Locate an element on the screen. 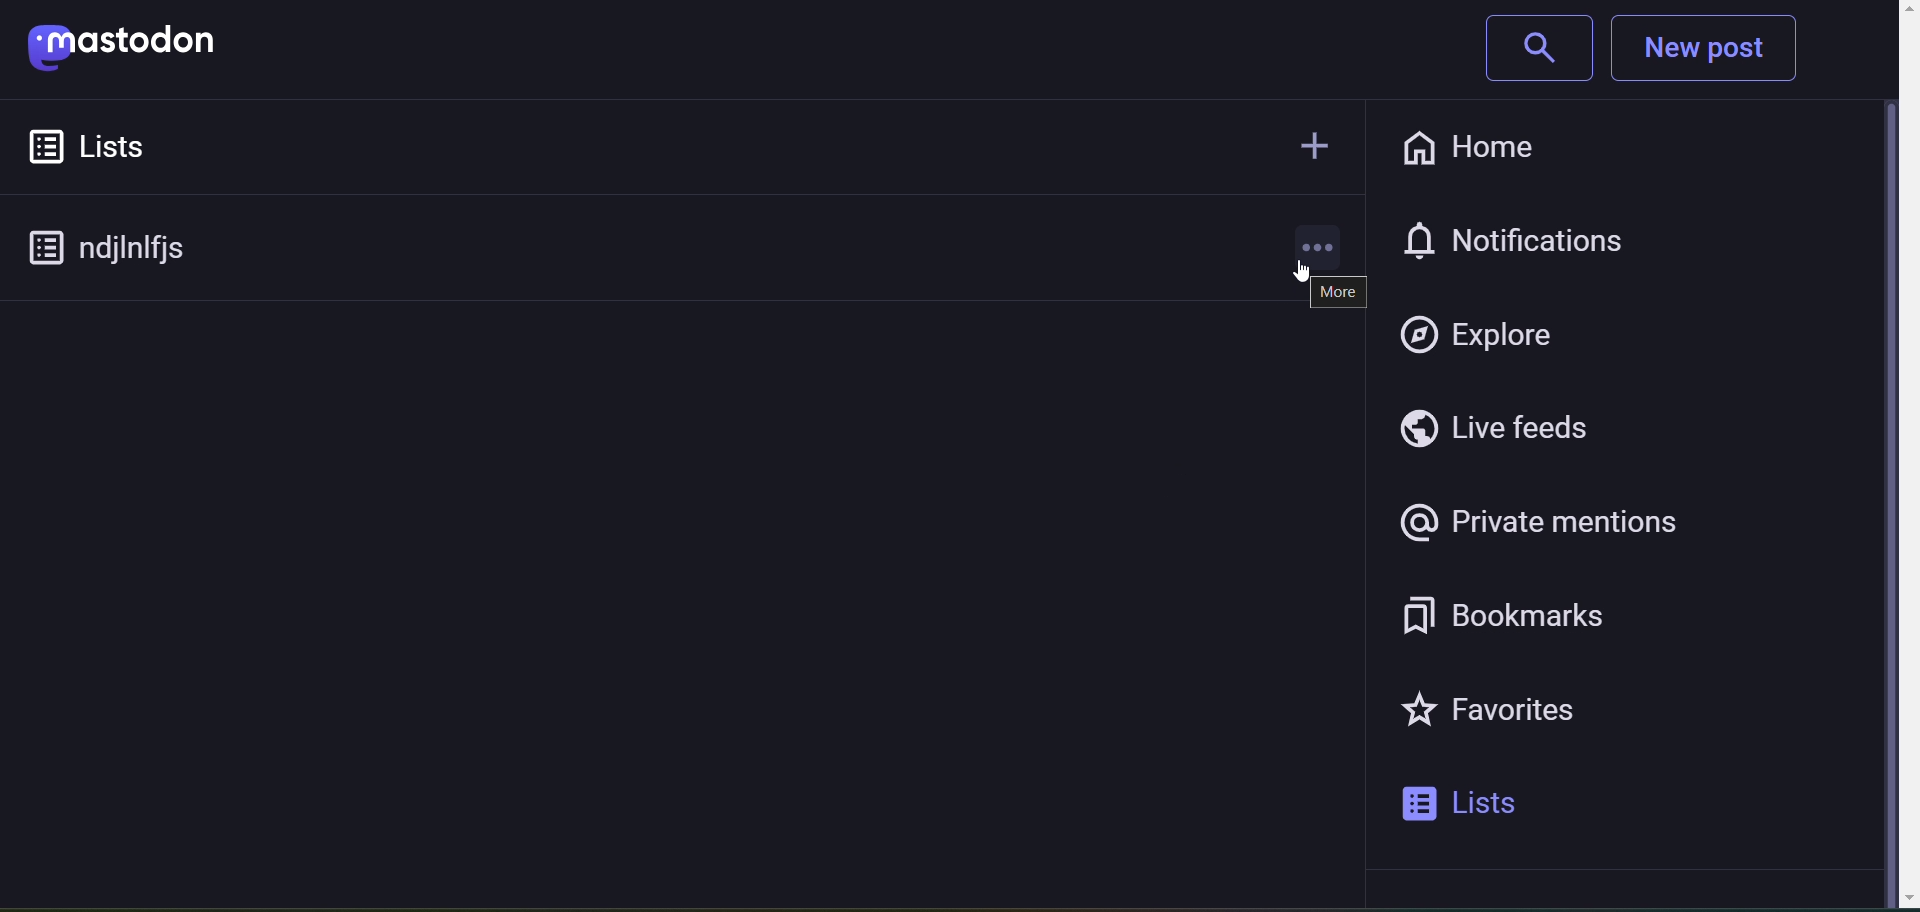  scroll bar is located at coordinates (1888, 461).